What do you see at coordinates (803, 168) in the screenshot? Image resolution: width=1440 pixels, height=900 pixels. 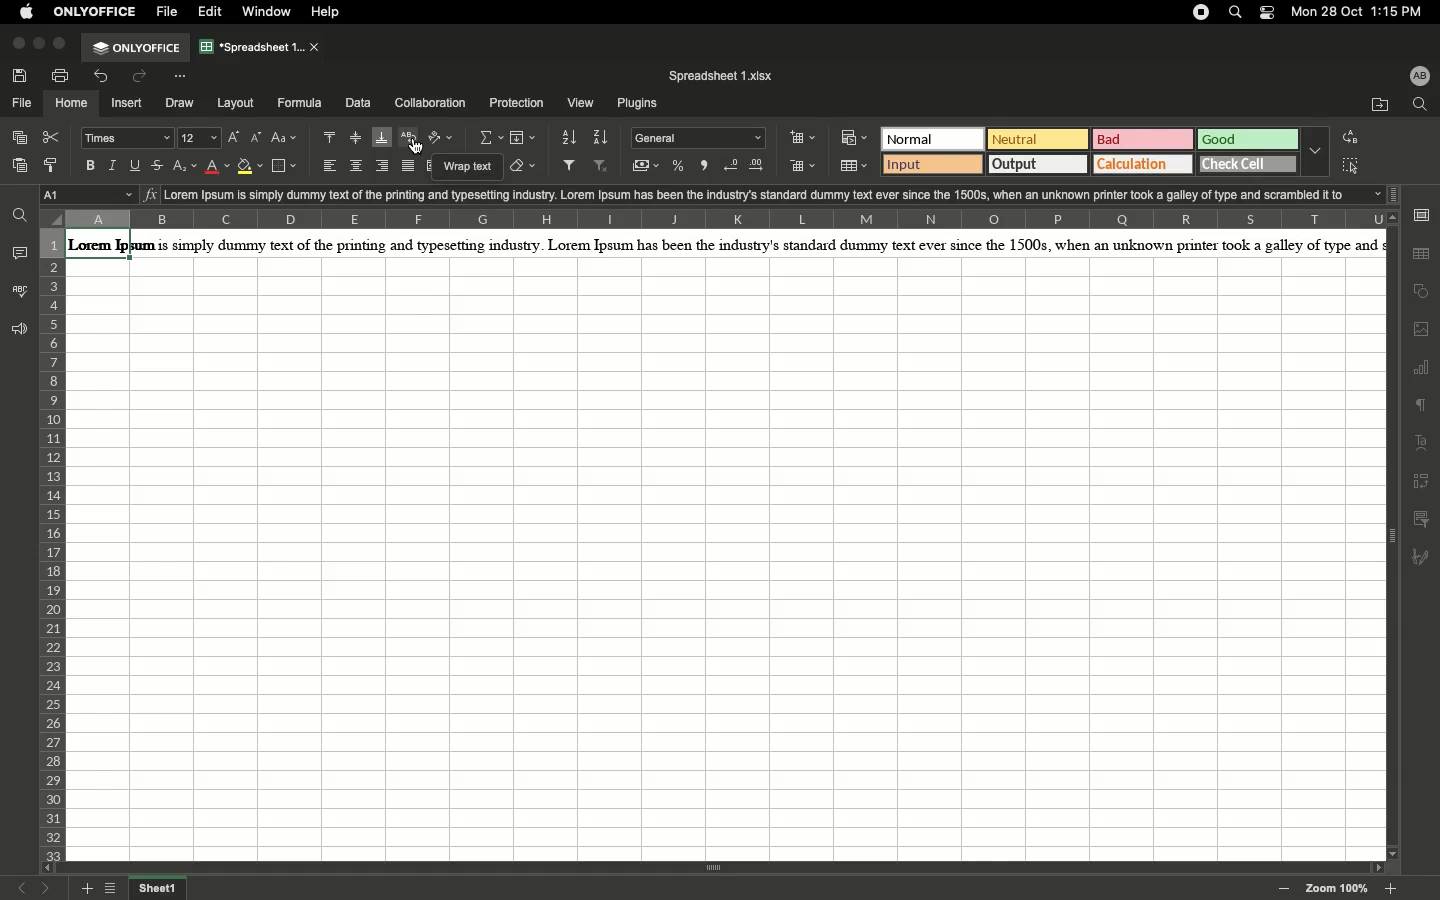 I see `Delete cells` at bounding box center [803, 168].